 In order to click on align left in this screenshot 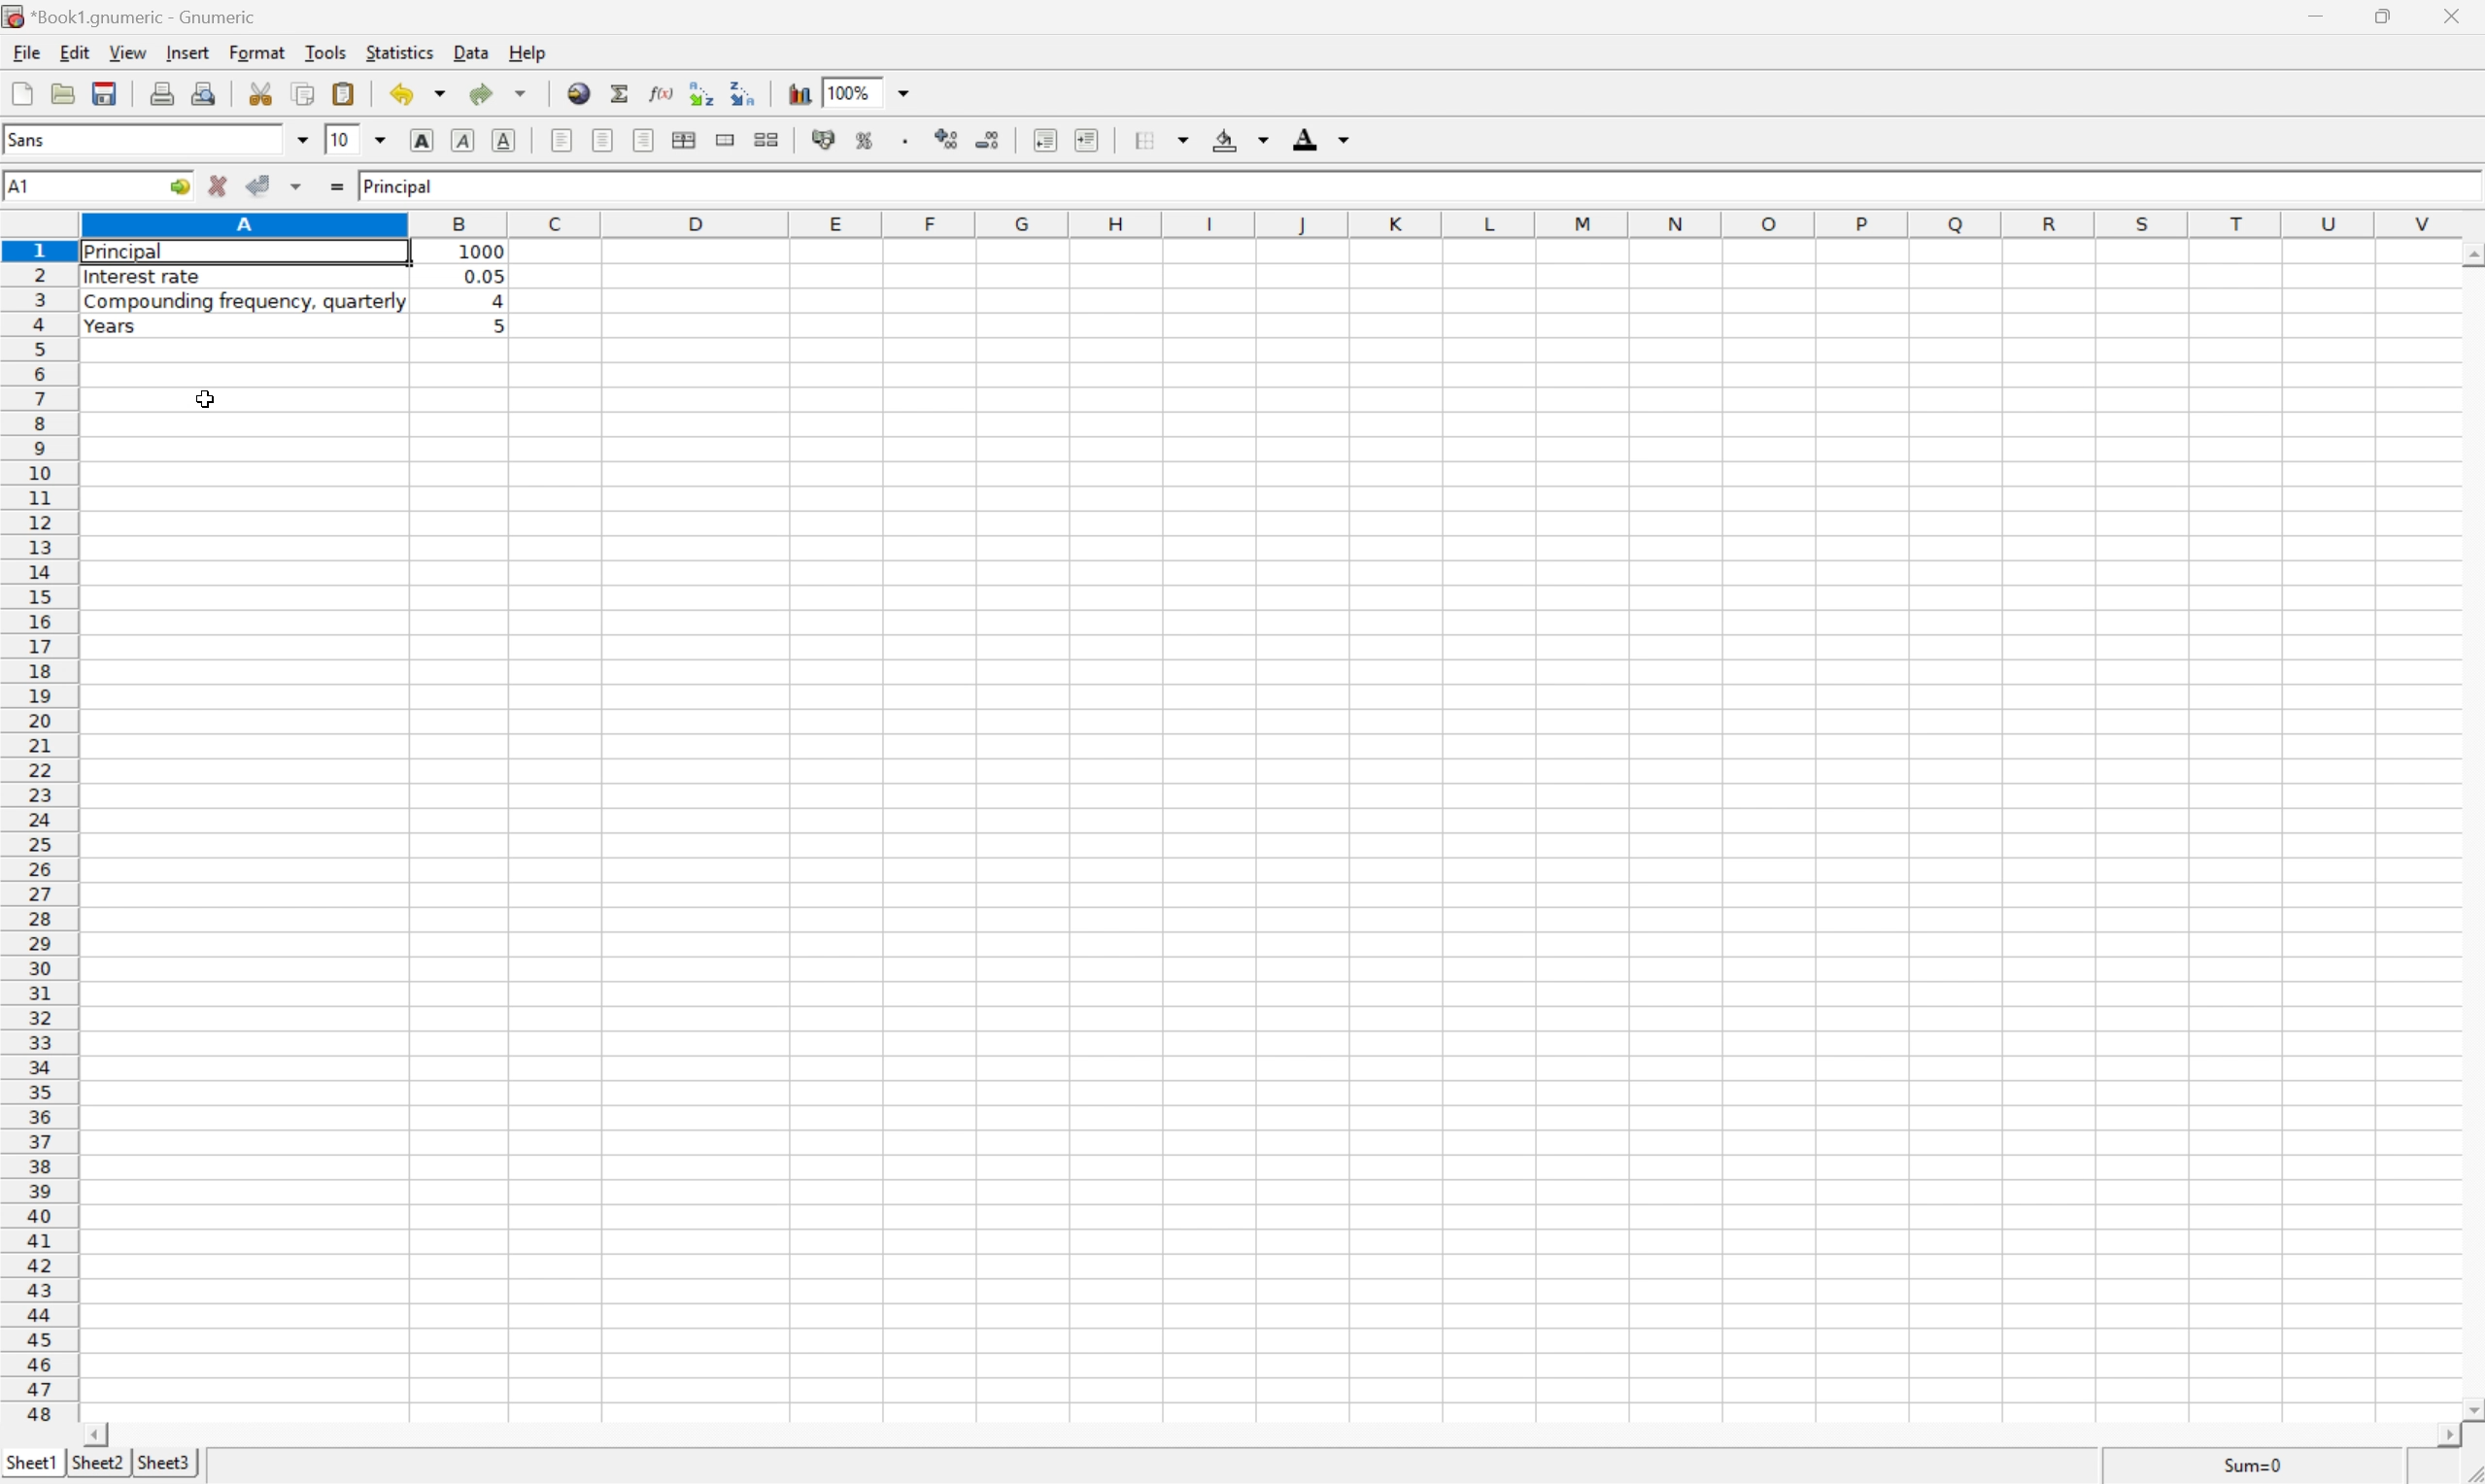, I will do `click(561, 138)`.